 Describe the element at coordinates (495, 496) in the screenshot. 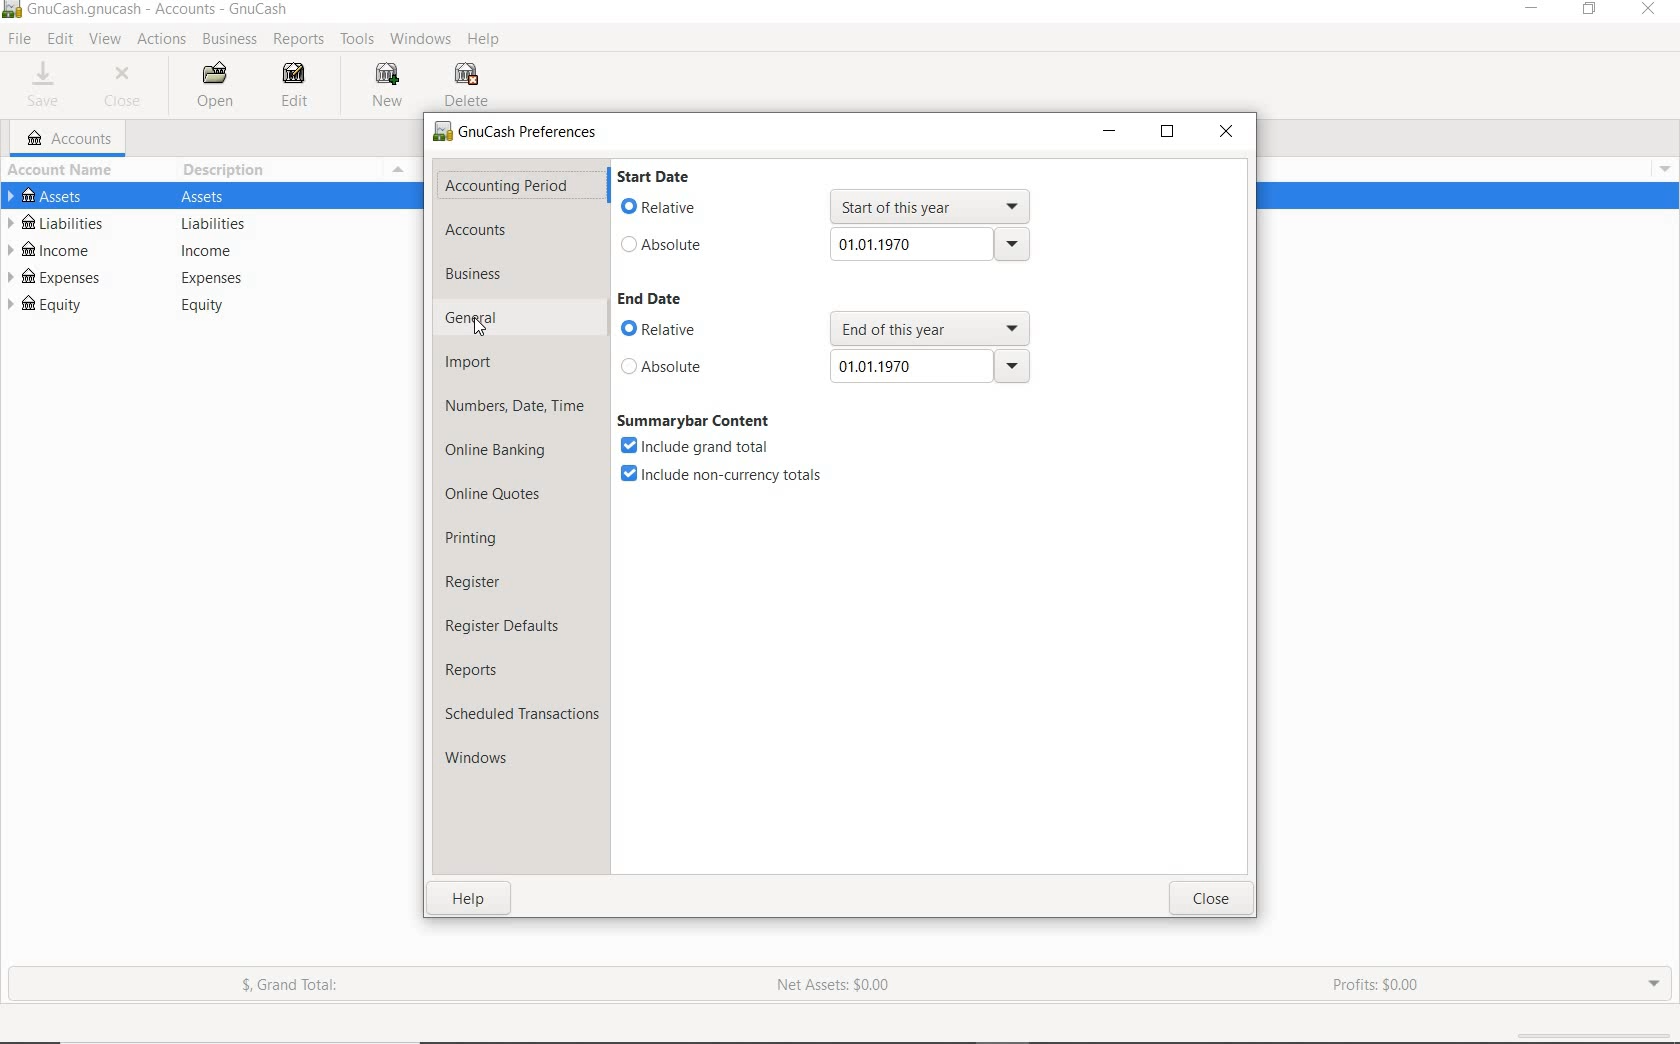

I see `ONLINE QUOTES` at that location.